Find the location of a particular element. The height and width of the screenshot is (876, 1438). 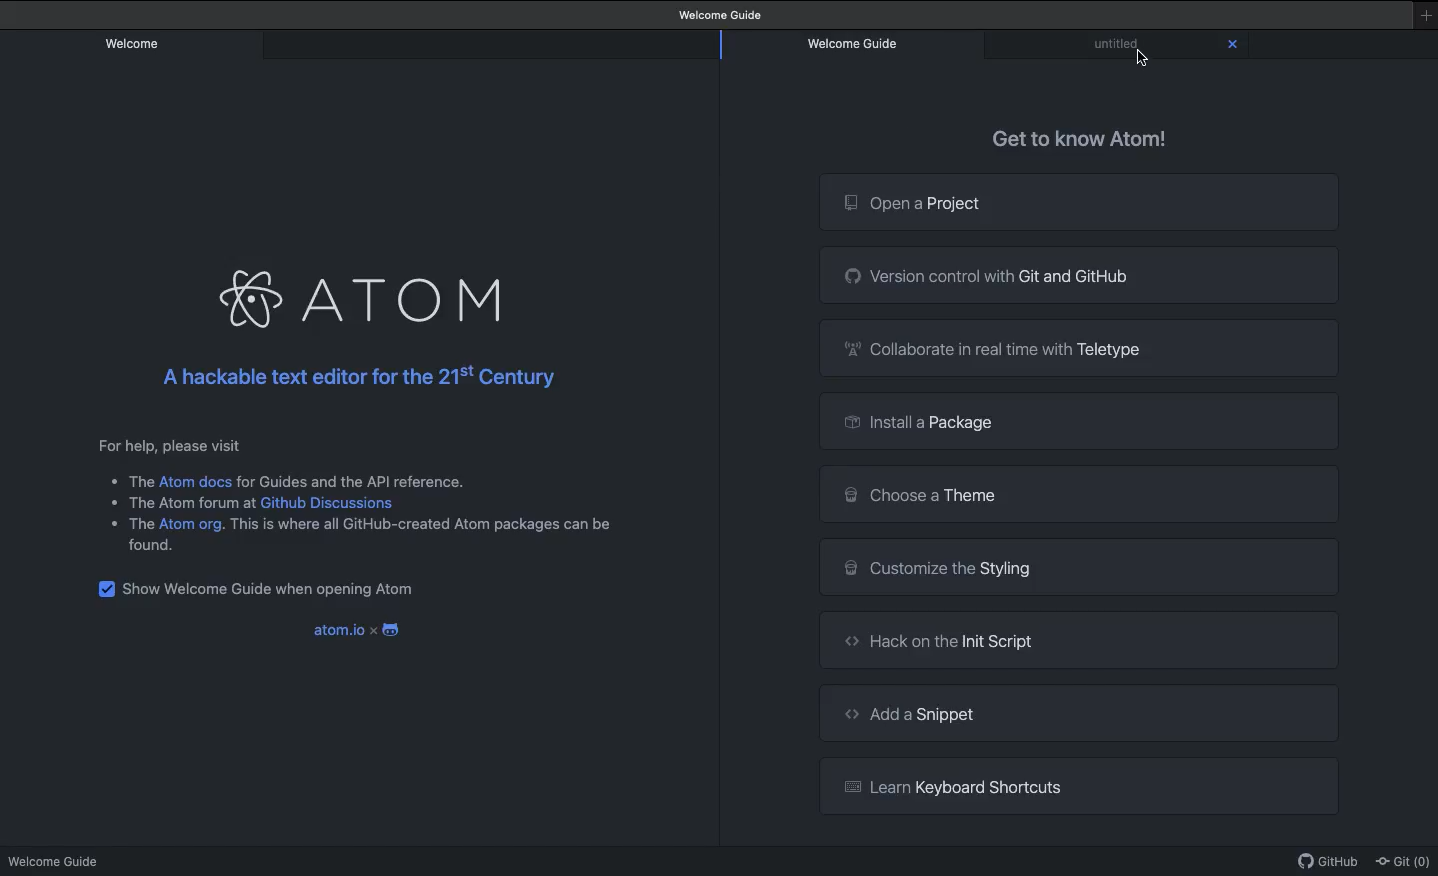

Install a package is located at coordinates (1077, 420).